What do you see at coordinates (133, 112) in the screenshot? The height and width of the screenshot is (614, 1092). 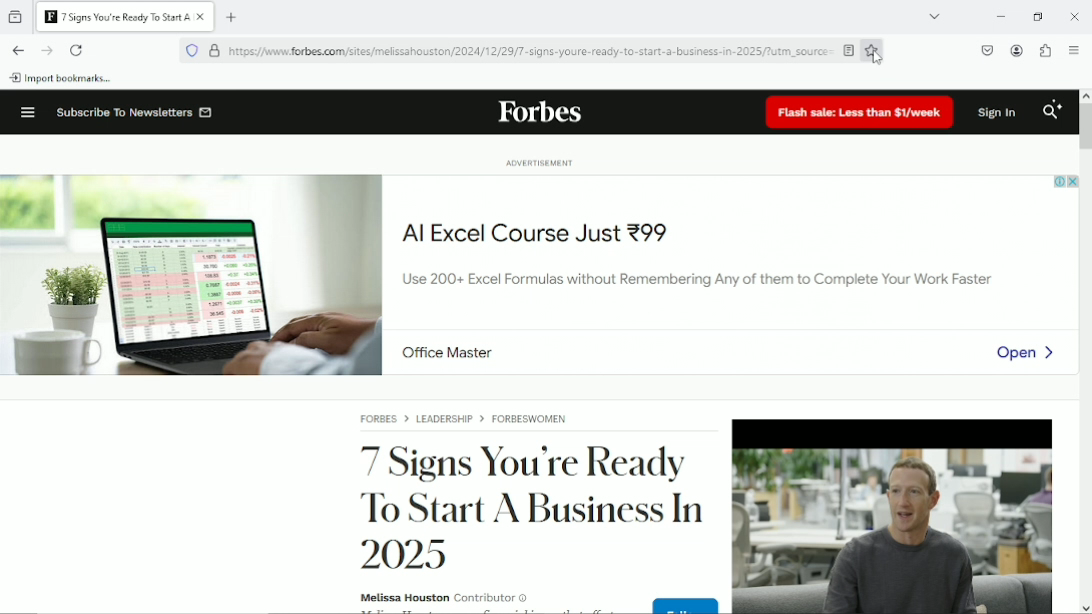 I see `subscribe to newsletters` at bounding box center [133, 112].